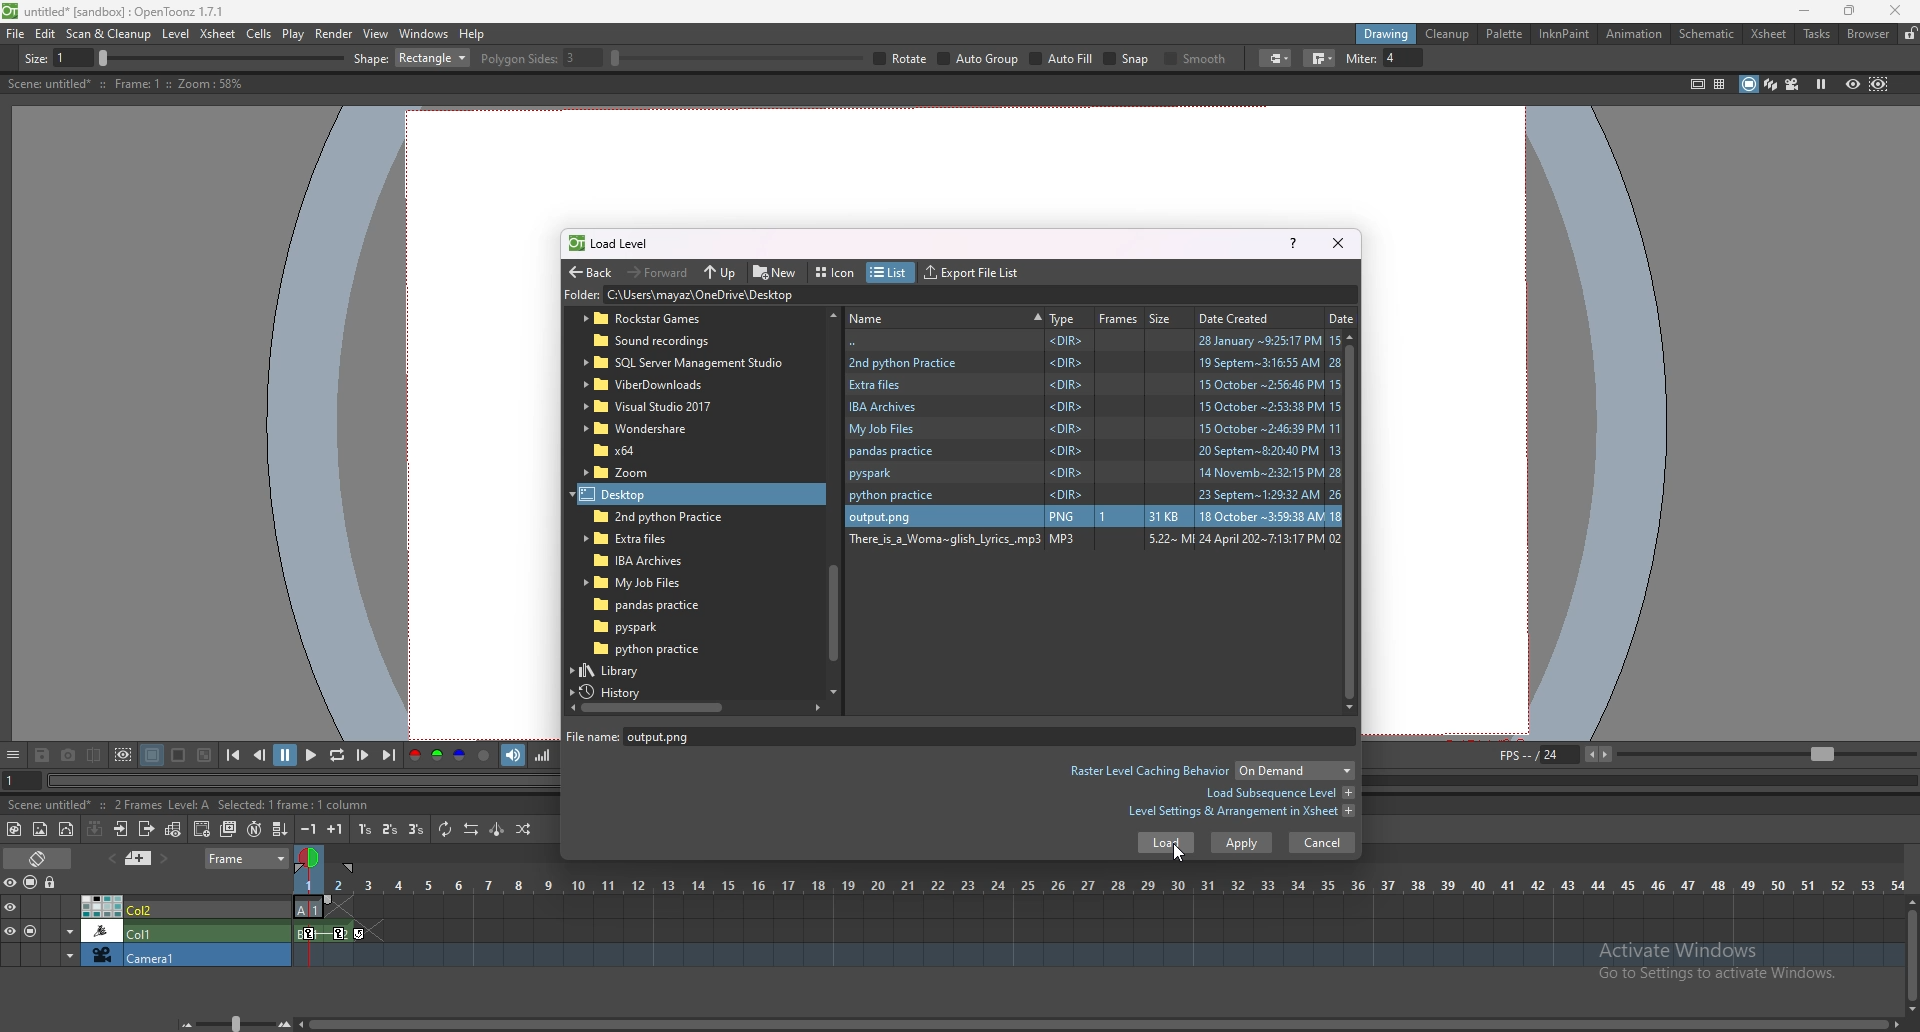 This screenshot has width=1920, height=1032. I want to click on define sub camera, so click(123, 755).